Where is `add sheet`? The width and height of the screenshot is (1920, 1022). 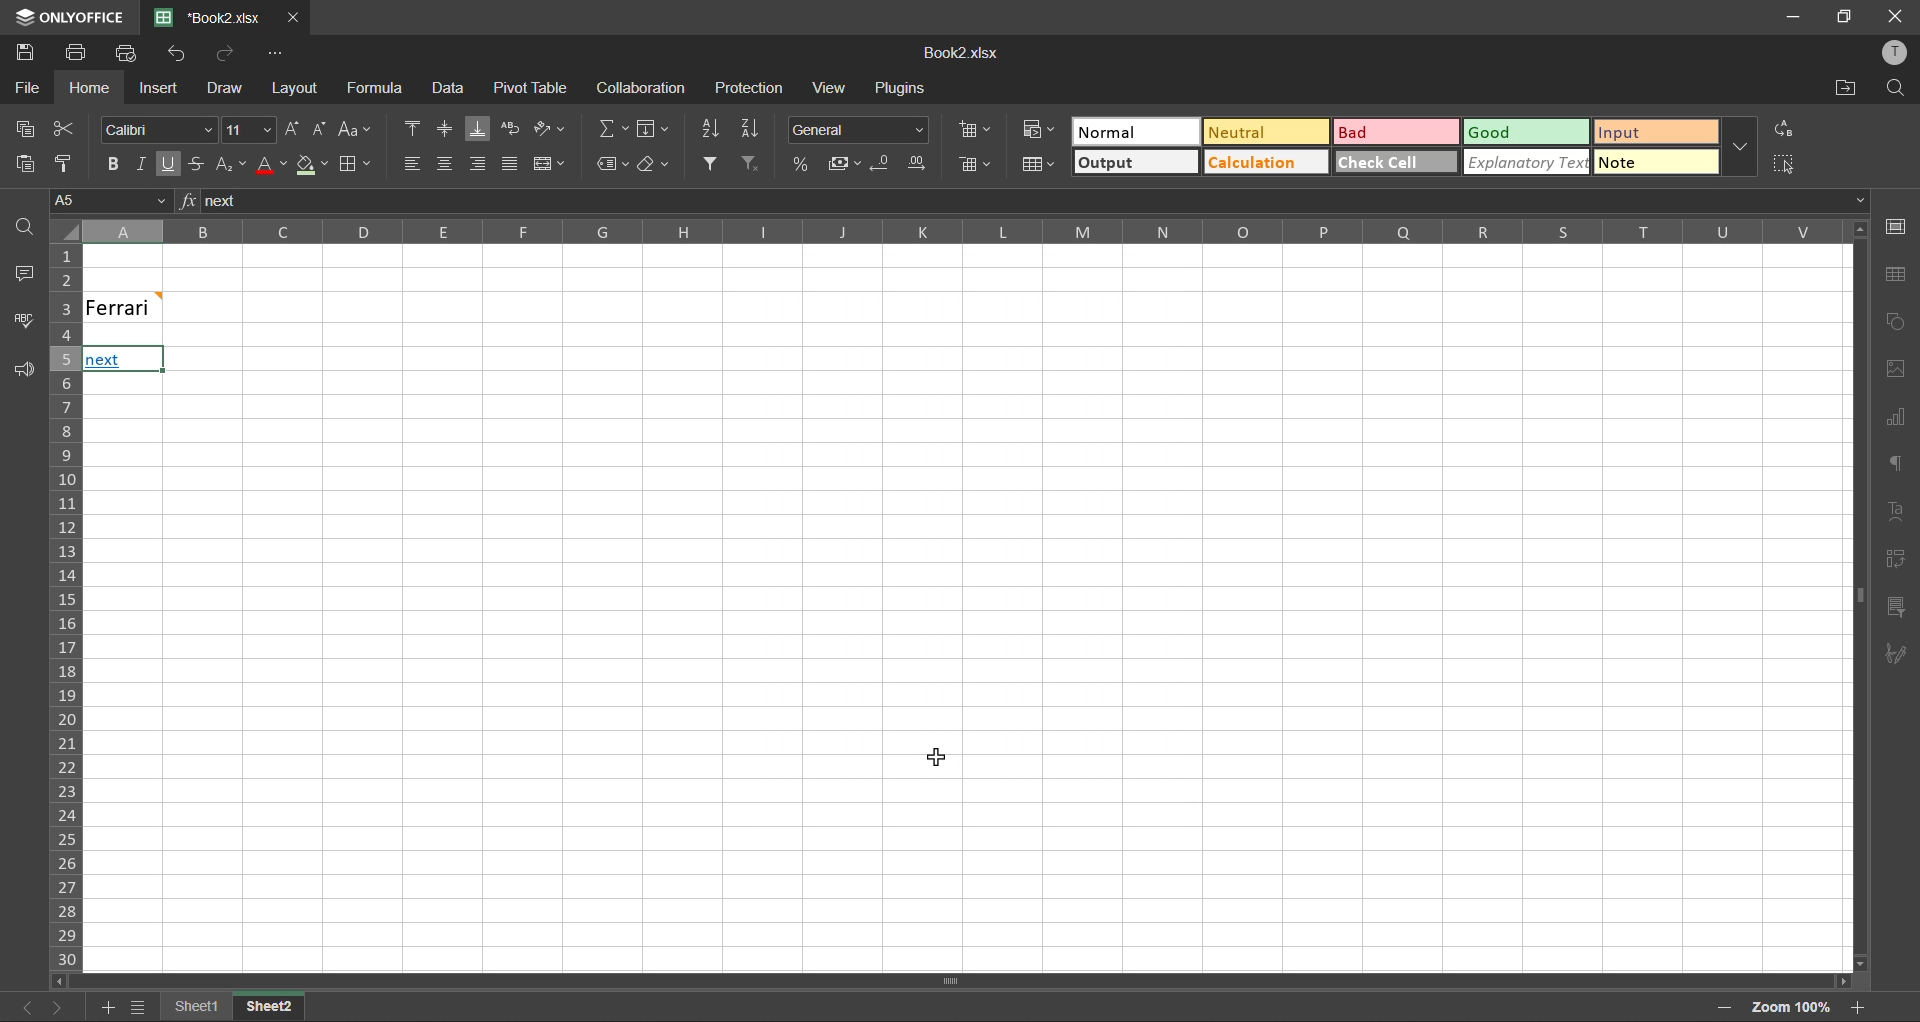 add sheet is located at coordinates (107, 1007).